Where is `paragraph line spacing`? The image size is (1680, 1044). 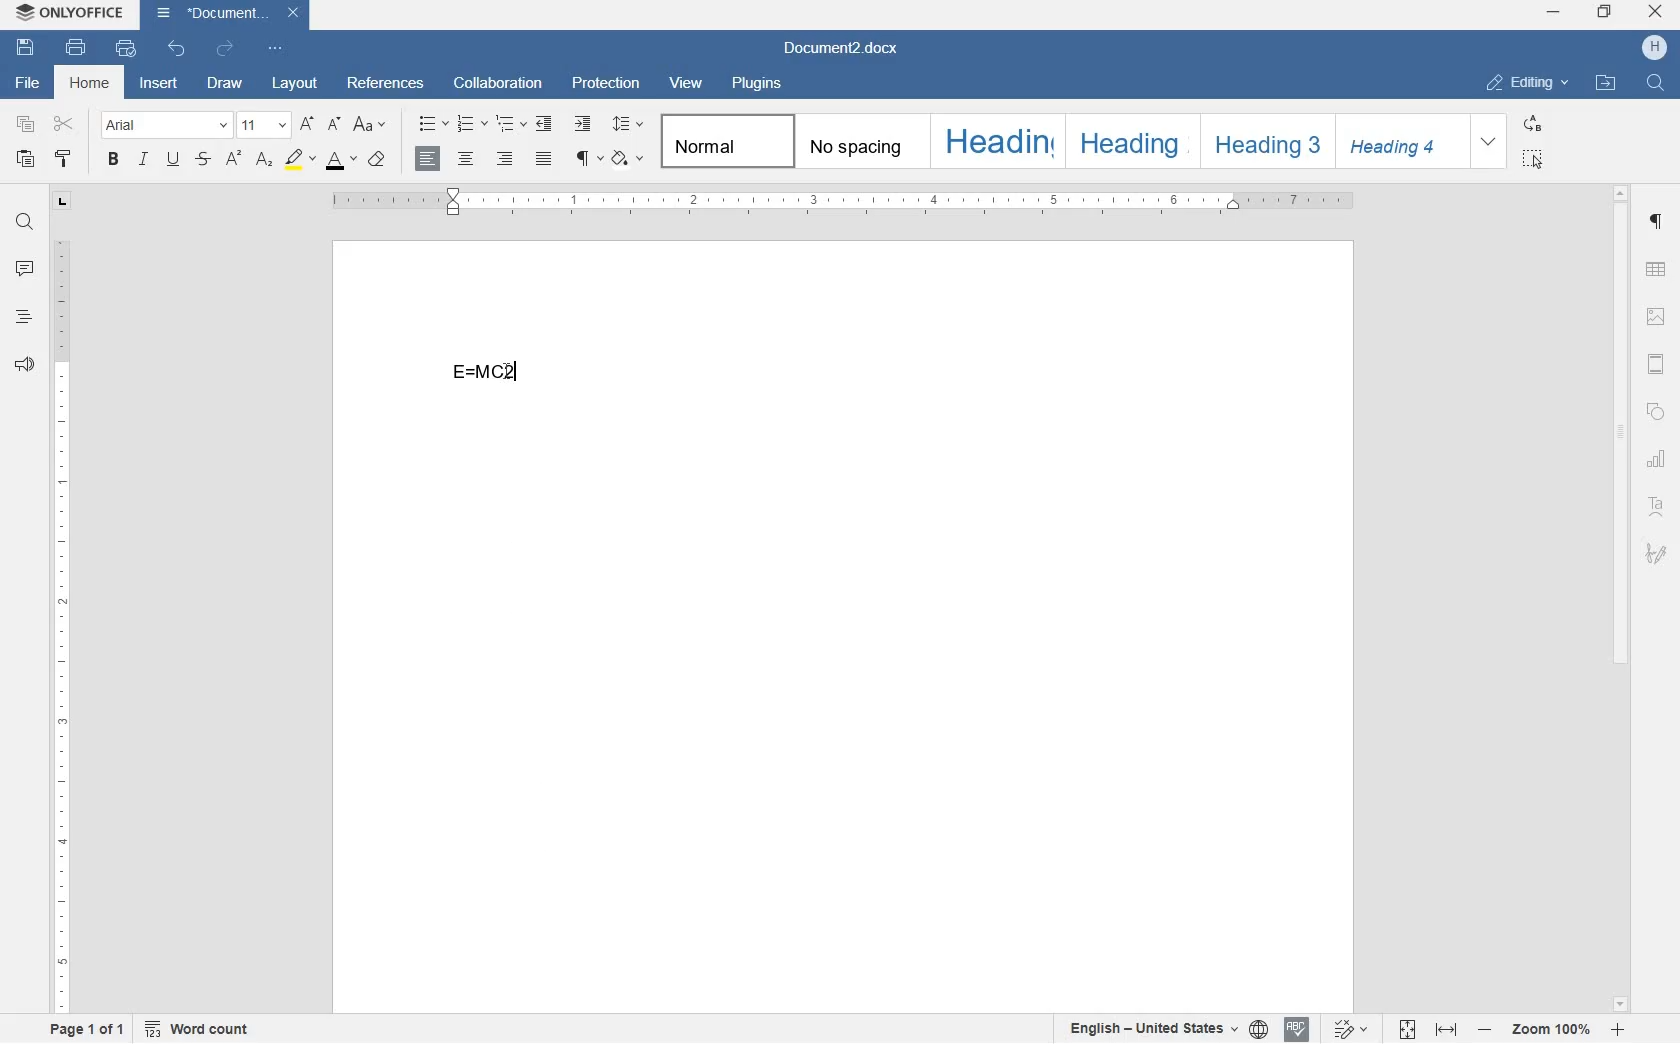 paragraph line spacing is located at coordinates (626, 124).